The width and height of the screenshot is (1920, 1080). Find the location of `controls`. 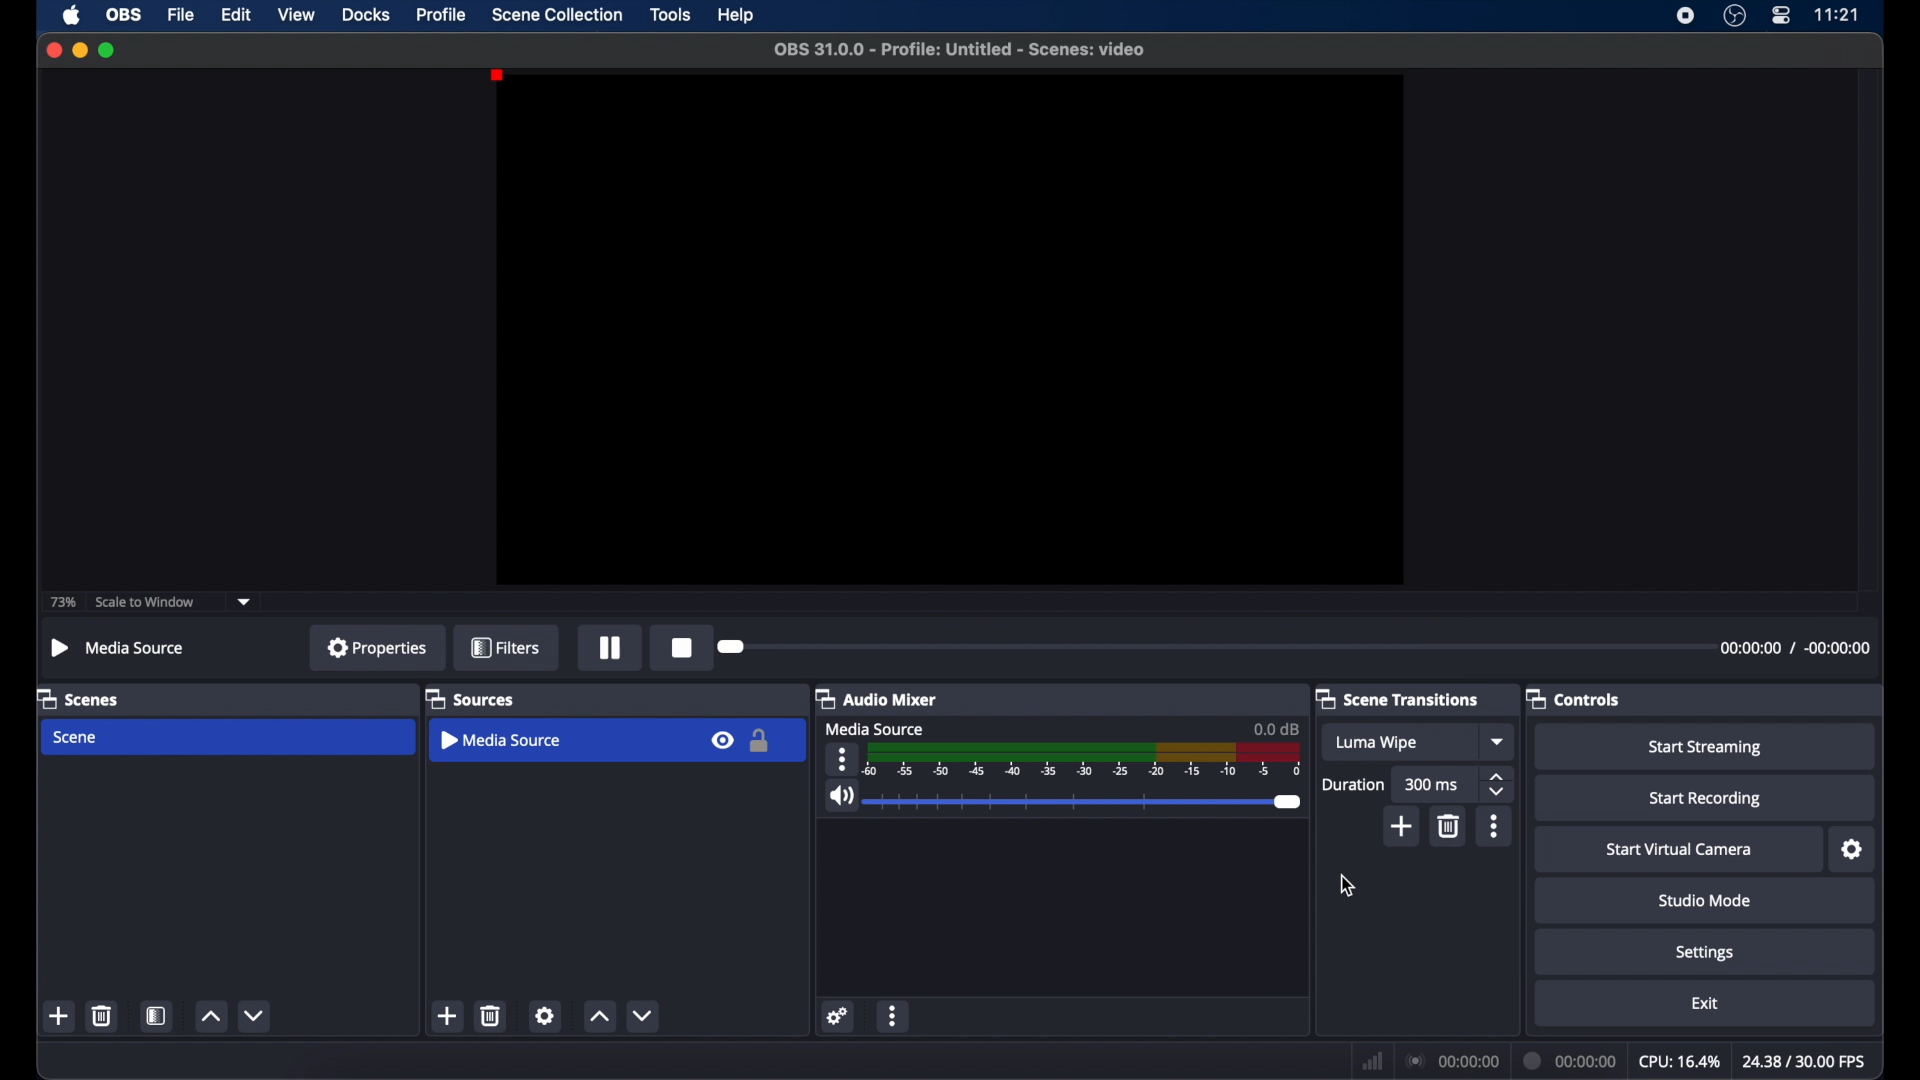

controls is located at coordinates (1574, 698).